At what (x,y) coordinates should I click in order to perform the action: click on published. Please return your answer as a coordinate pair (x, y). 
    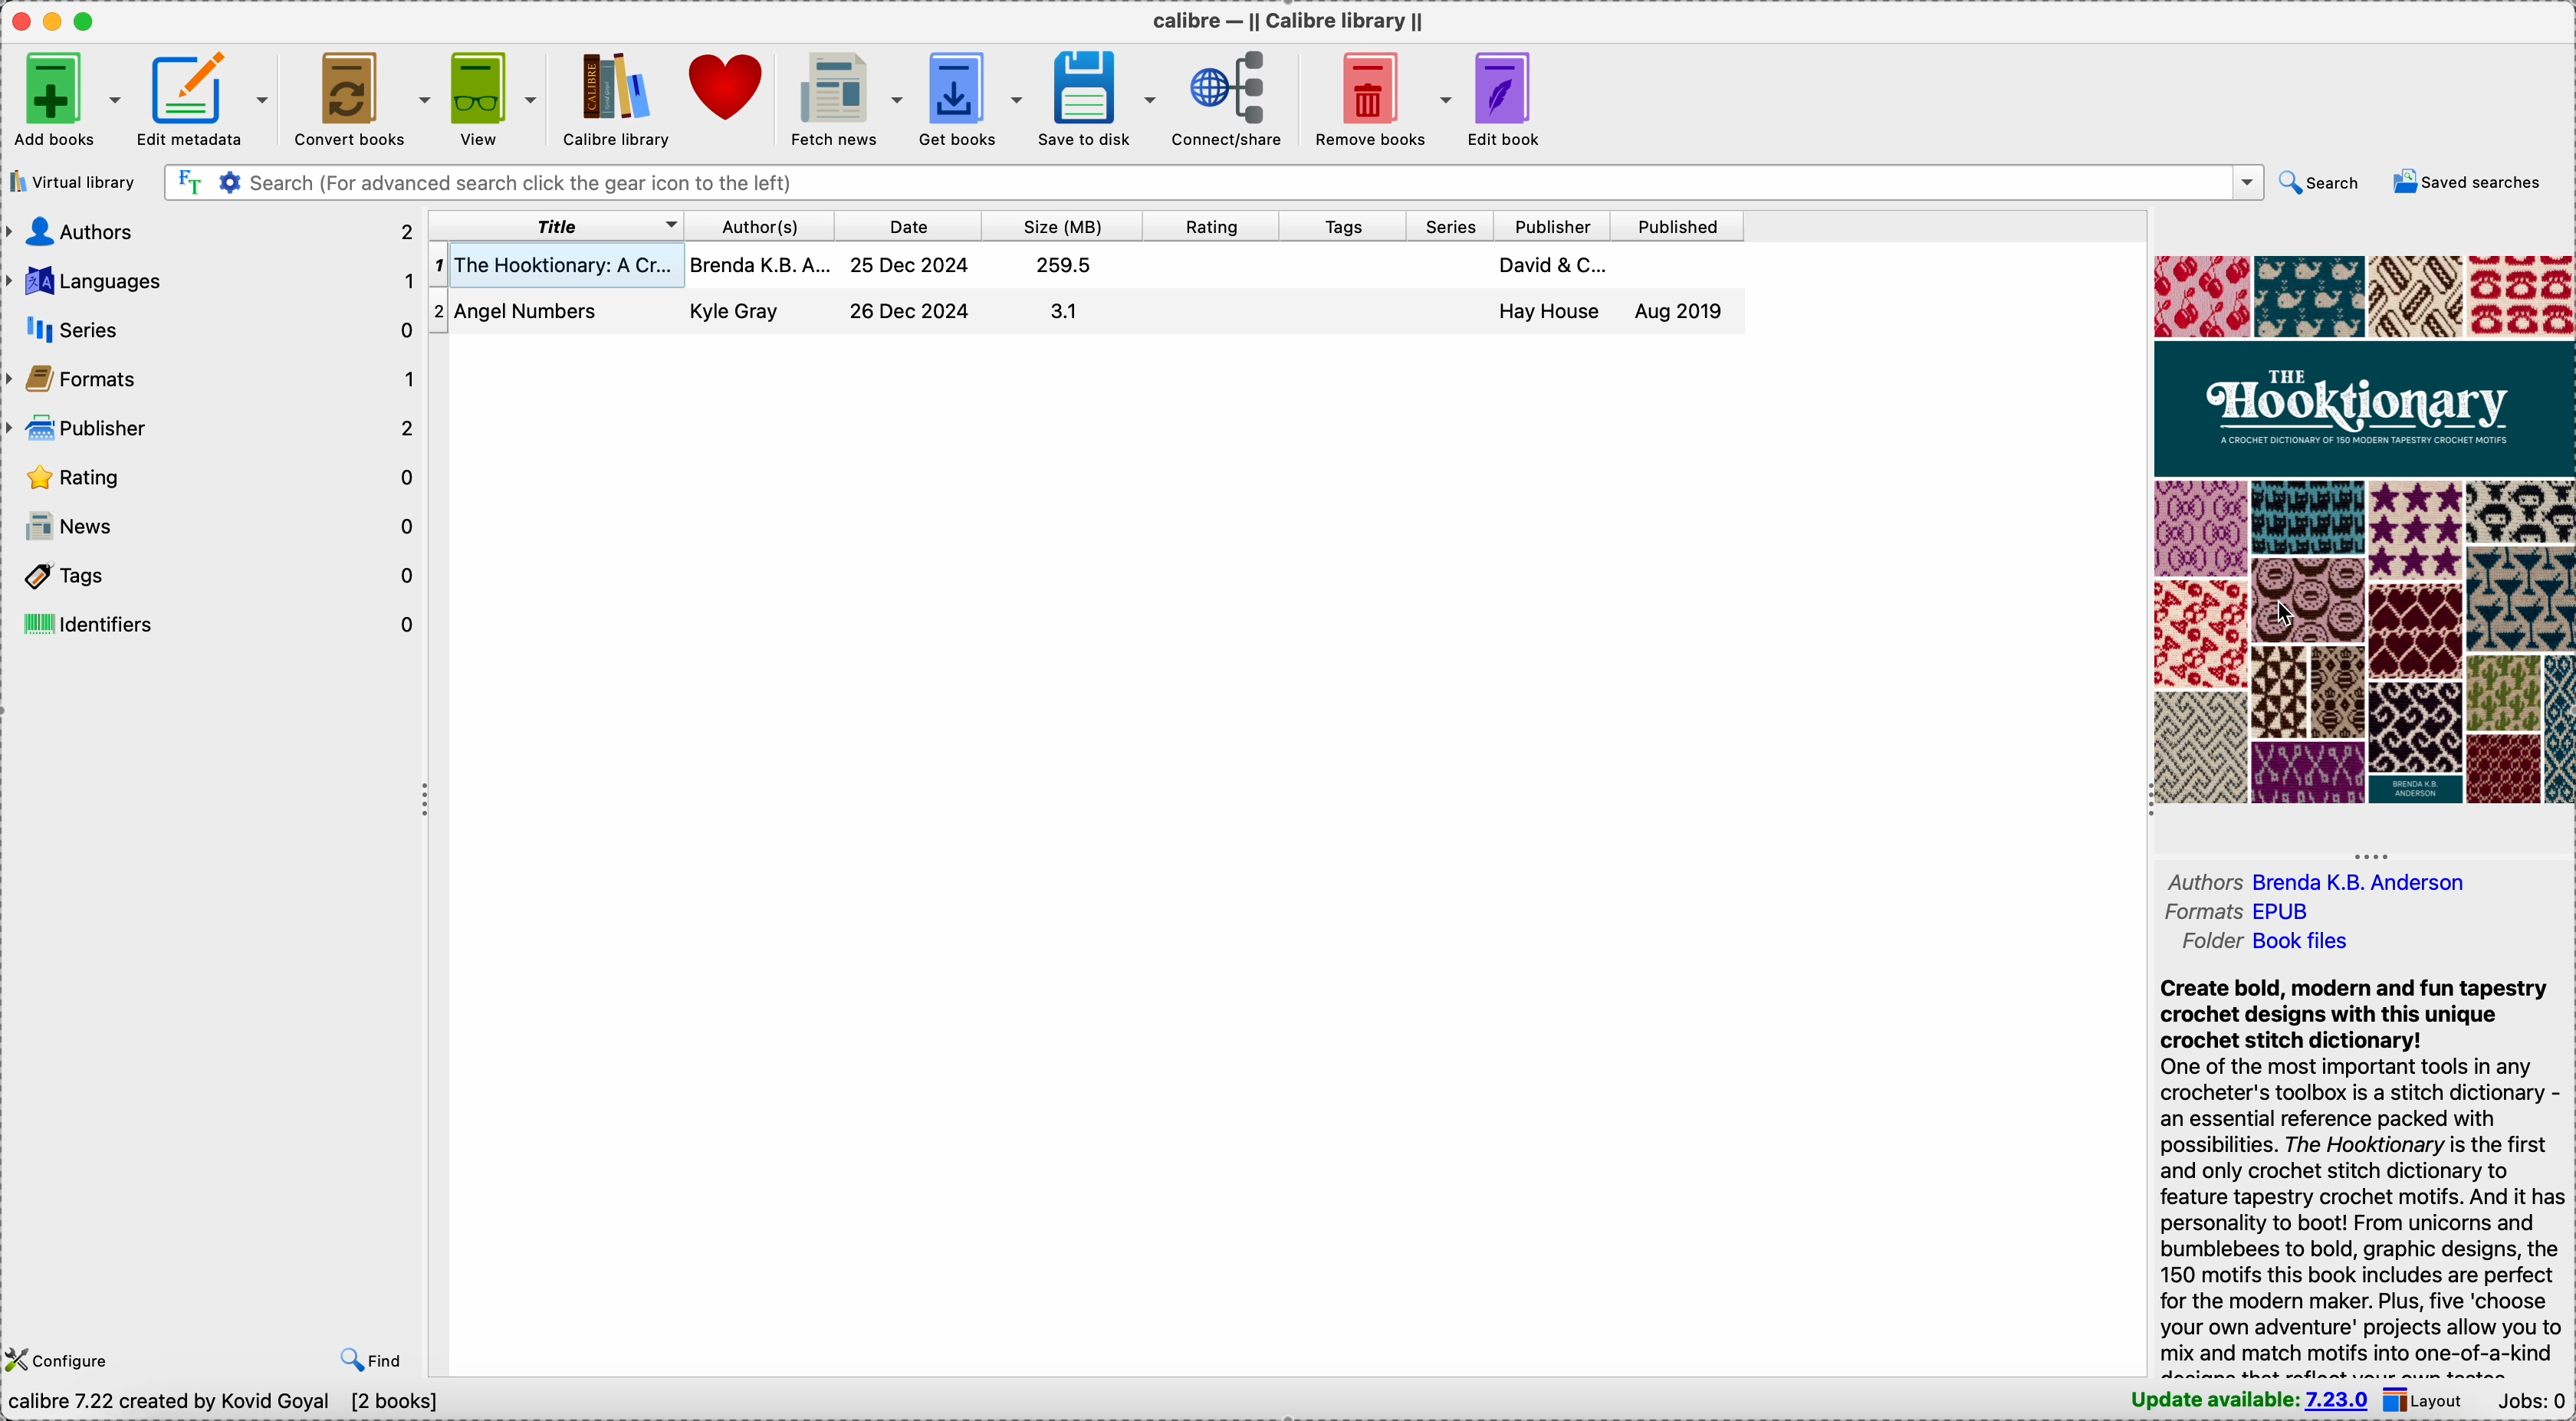
    Looking at the image, I should click on (1679, 227).